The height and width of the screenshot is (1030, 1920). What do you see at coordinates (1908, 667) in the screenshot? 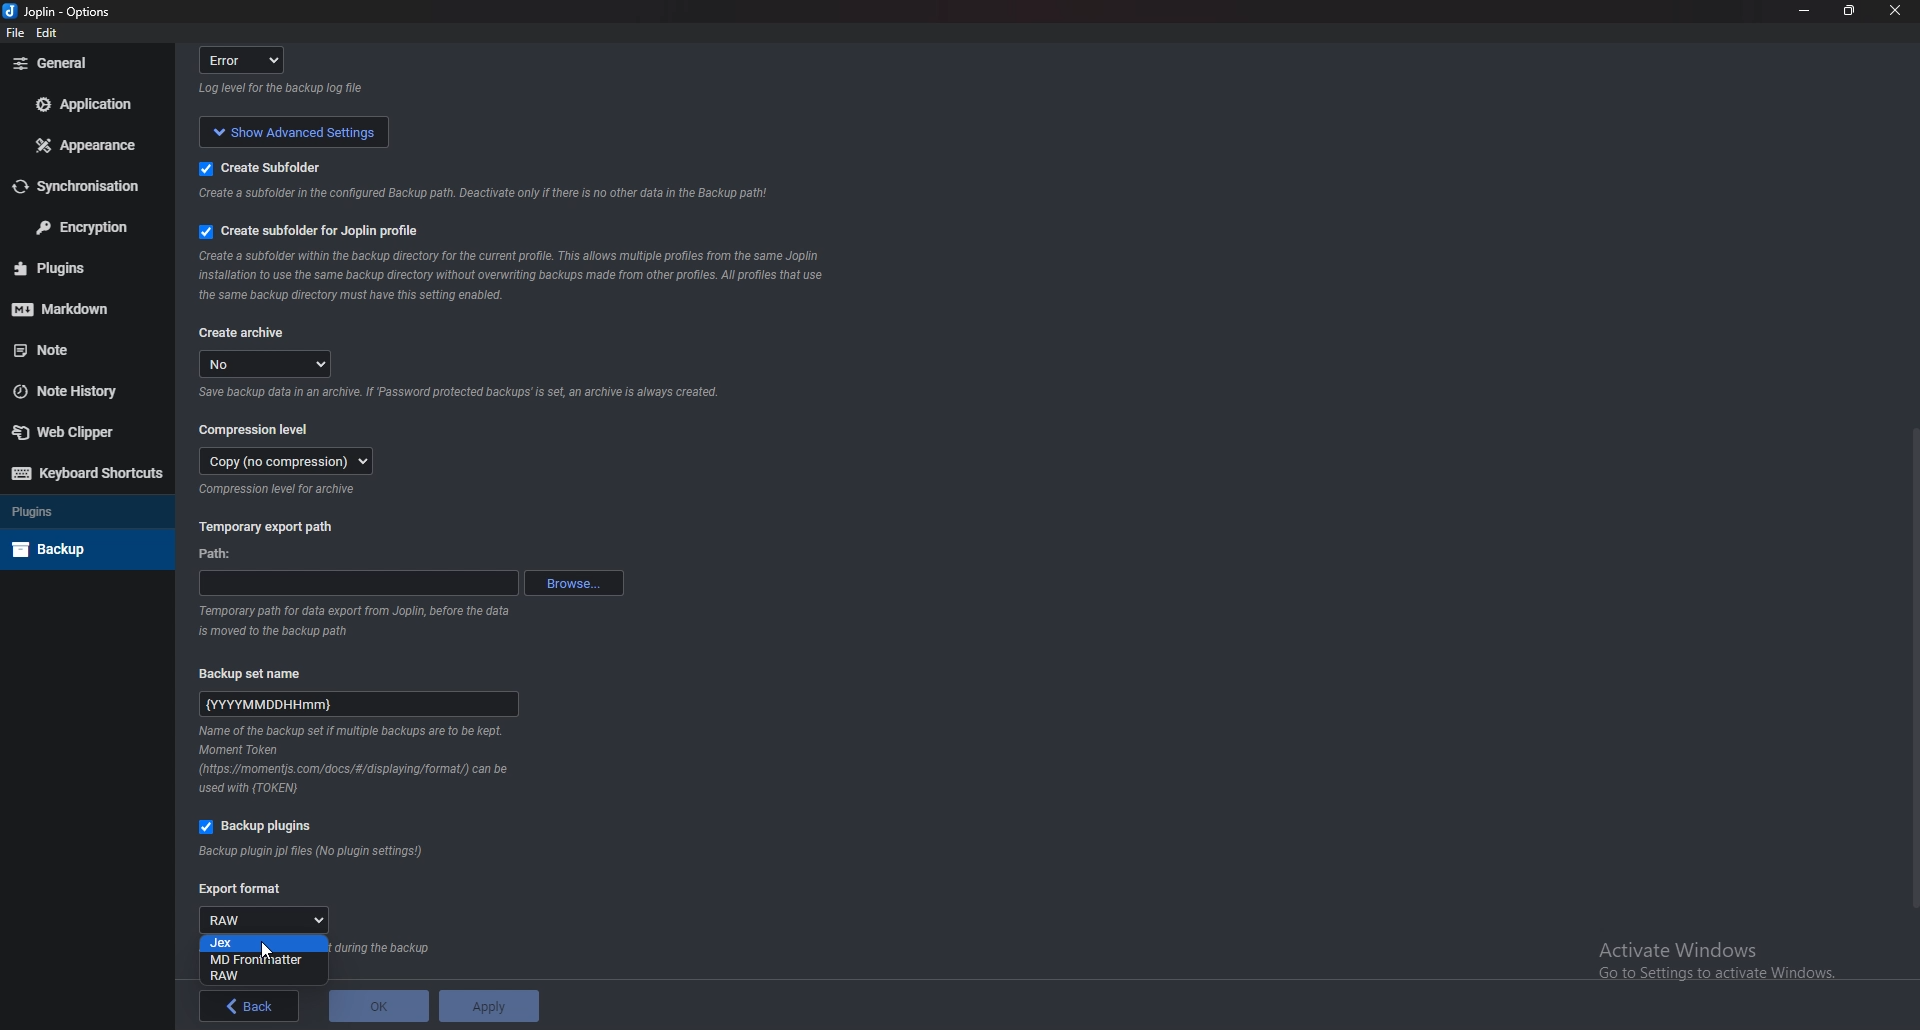
I see `Scroll bar` at bounding box center [1908, 667].